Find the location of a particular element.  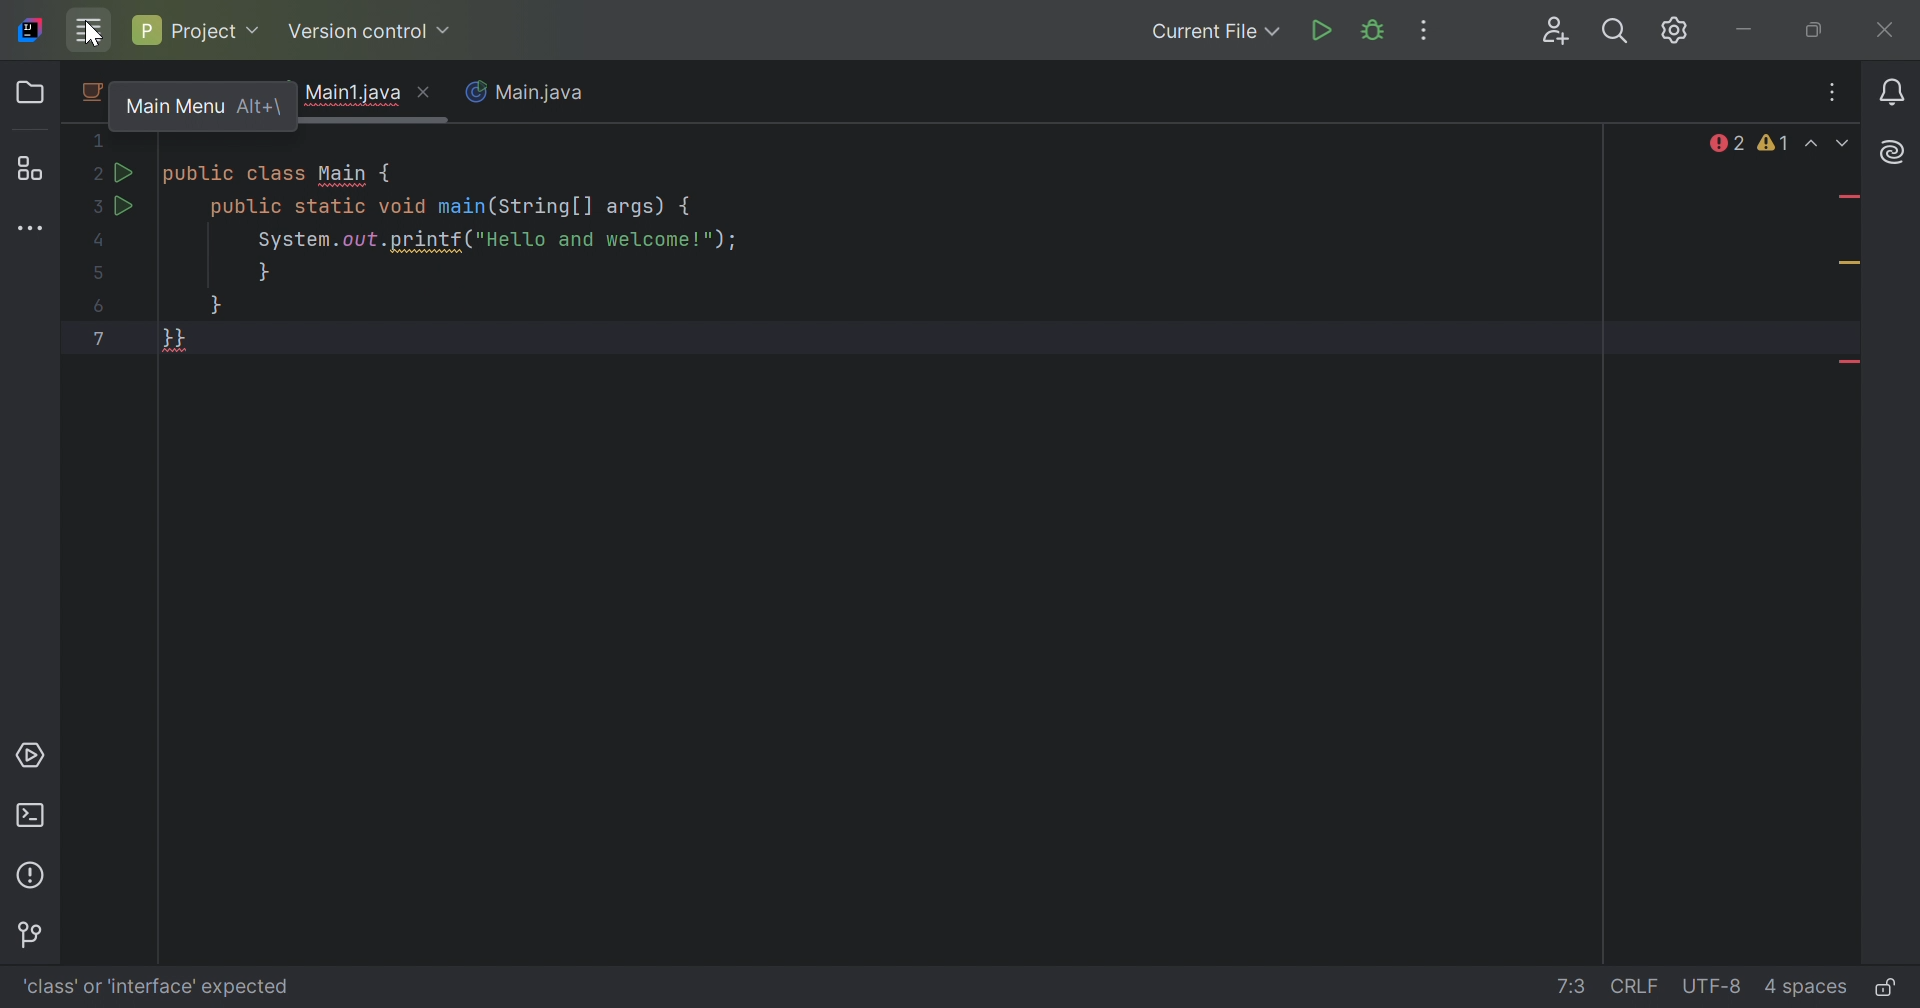

Services is located at coordinates (34, 756).